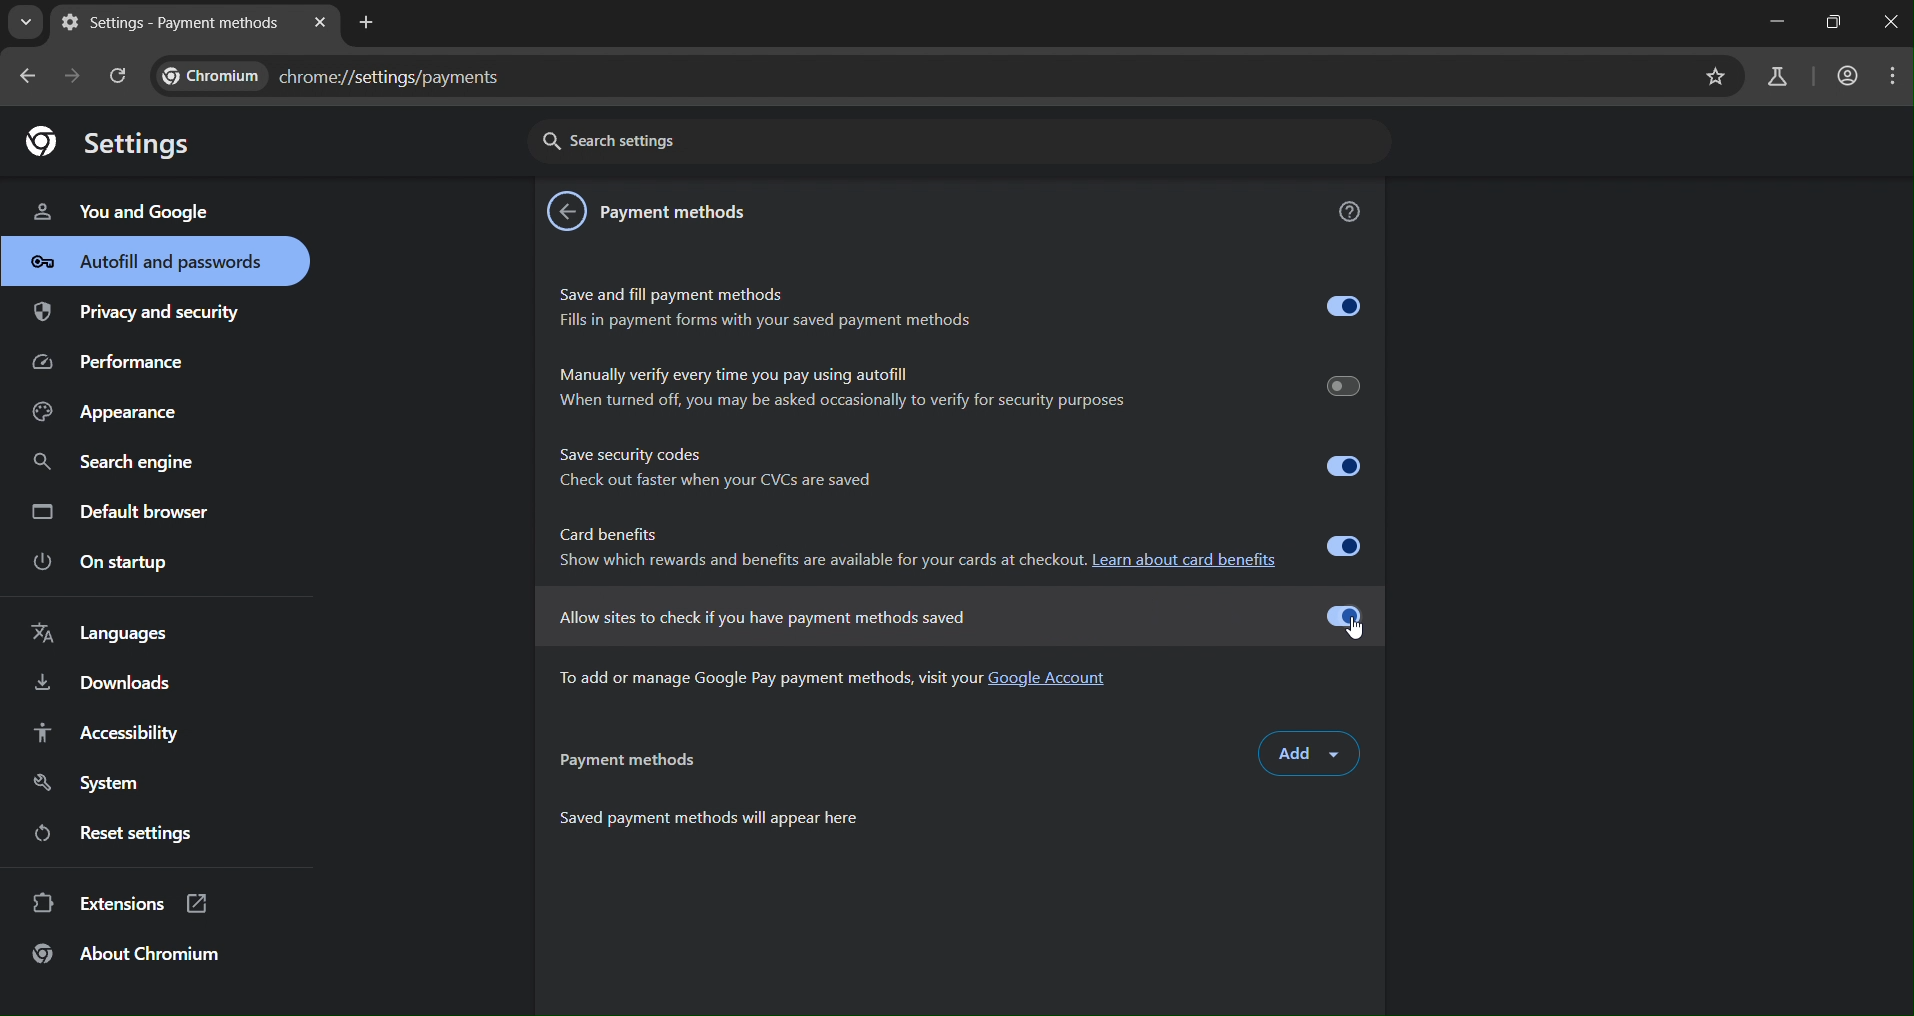 Image resolution: width=1914 pixels, height=1016 pixels. I want to click on Manually verify every time you pay using autofill
When turned off, you may be asked occasionally to verify for security purposes, so click(953, 387).